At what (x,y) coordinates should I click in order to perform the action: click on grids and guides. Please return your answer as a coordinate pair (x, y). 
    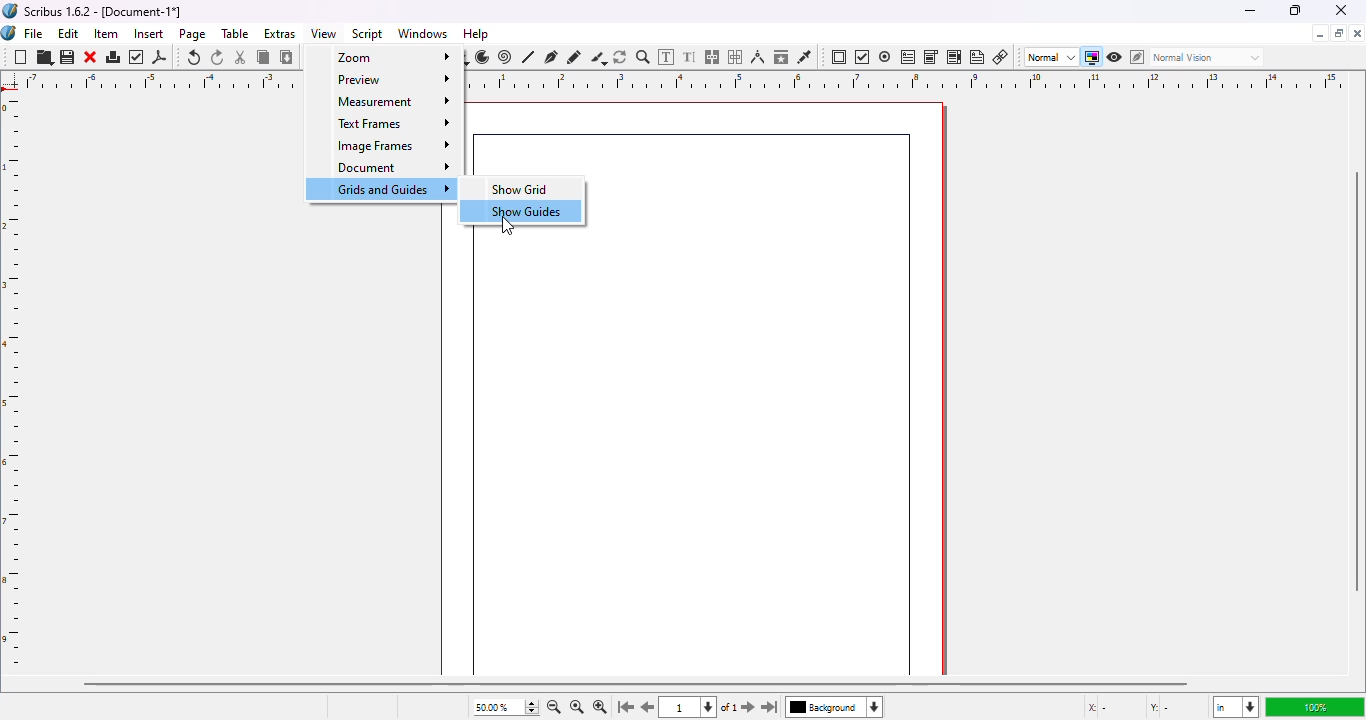
    Looking at the image, I should click on (379, 188).